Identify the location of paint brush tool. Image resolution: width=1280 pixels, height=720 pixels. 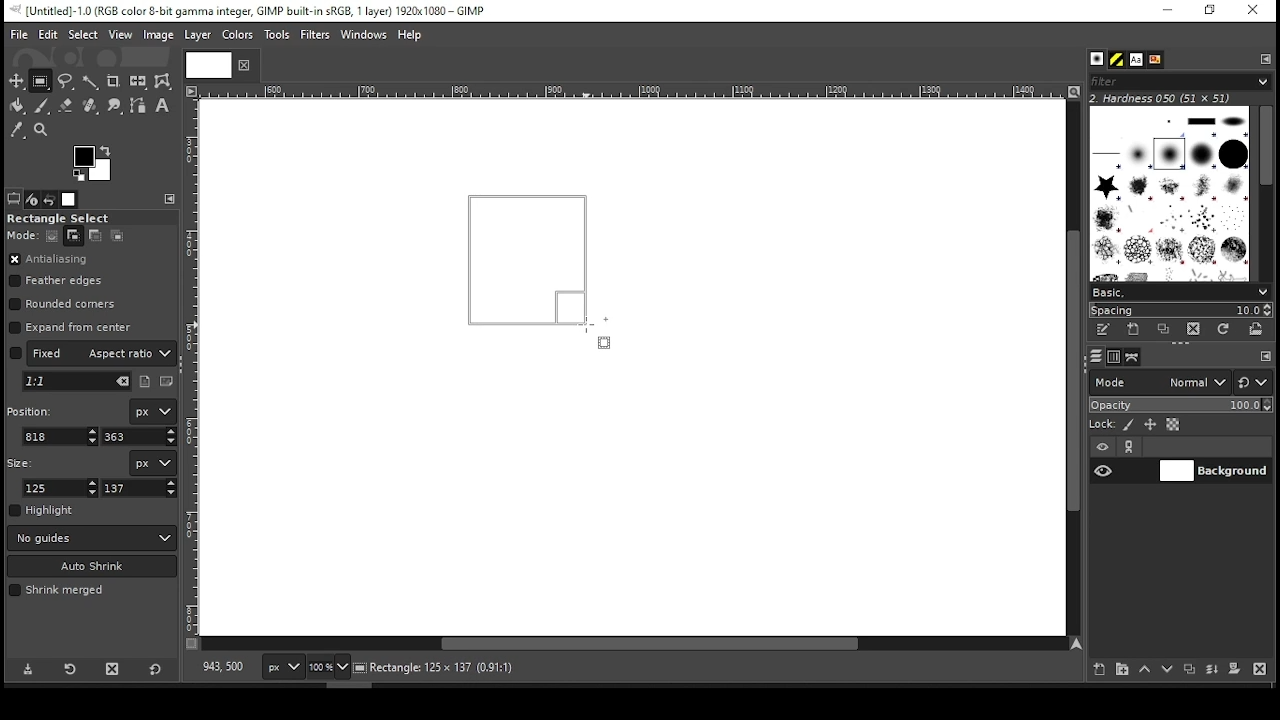
(42, 105).